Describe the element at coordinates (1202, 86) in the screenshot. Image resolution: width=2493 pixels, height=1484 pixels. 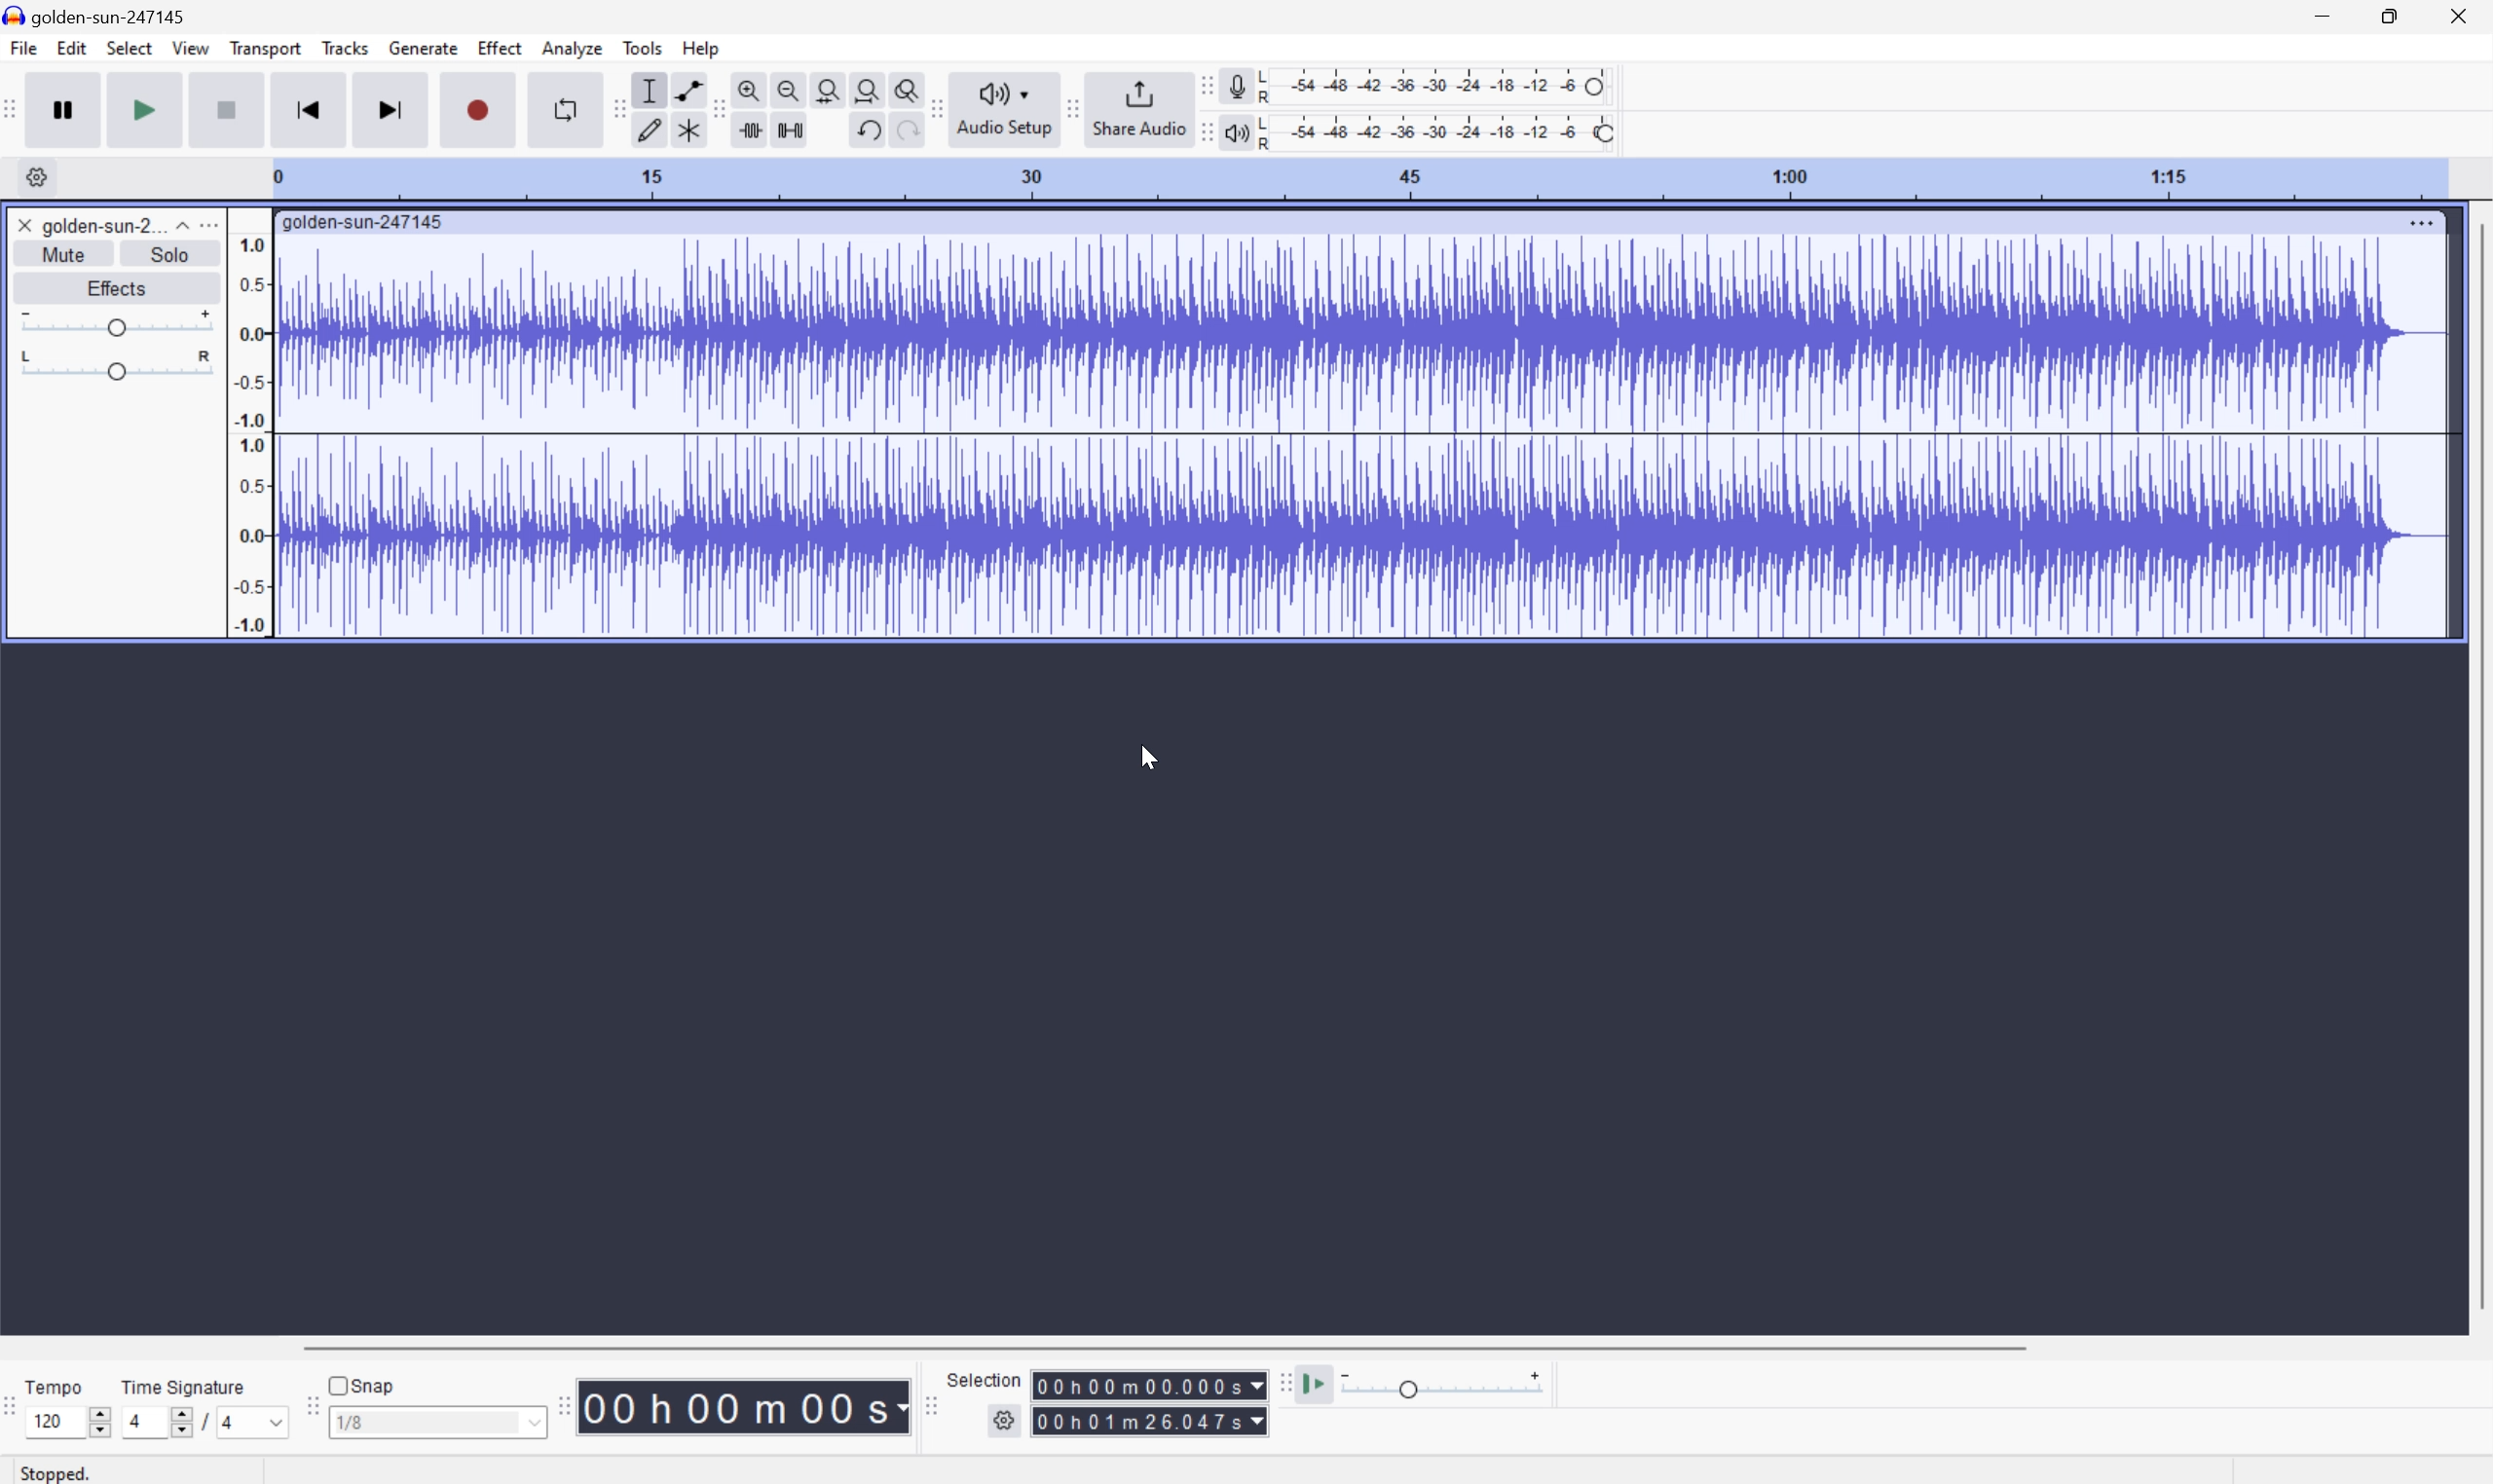
I see `Audacity recording meter toolbar` at that location.